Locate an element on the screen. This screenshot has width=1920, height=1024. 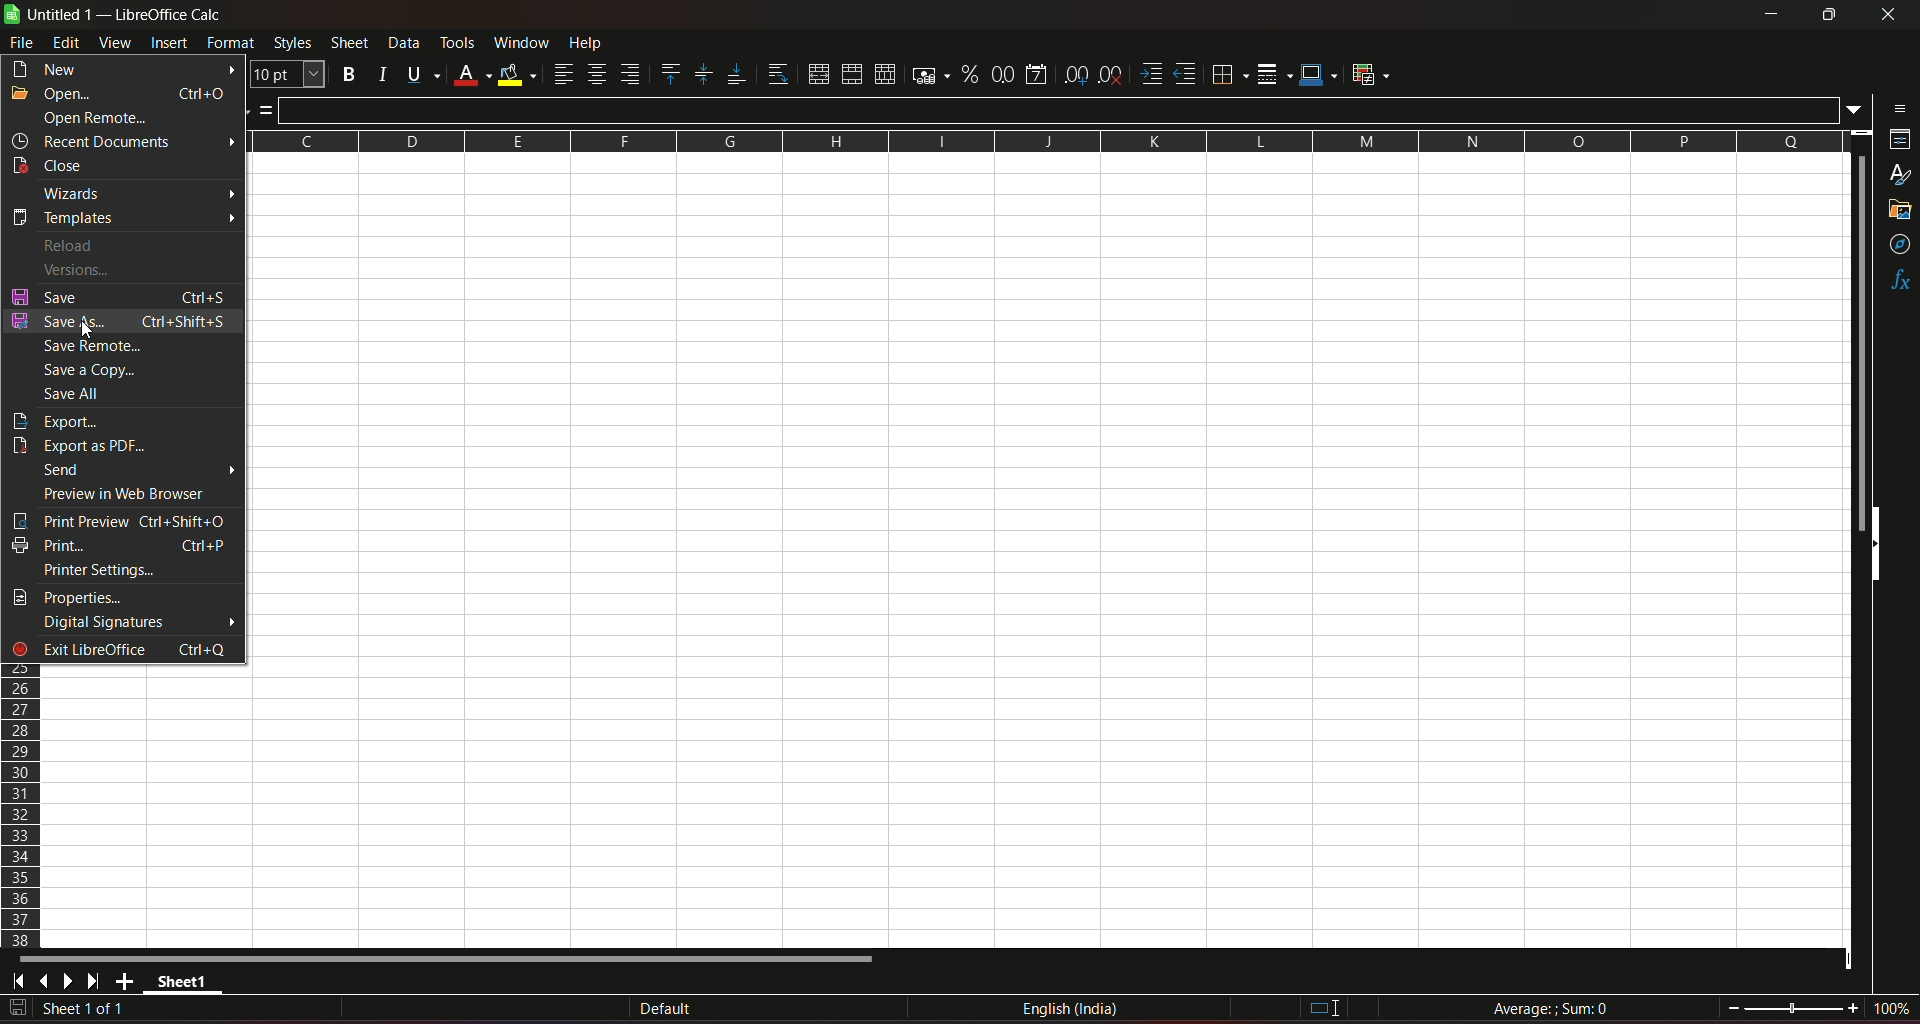
background color is located at coordinates (517, 73).